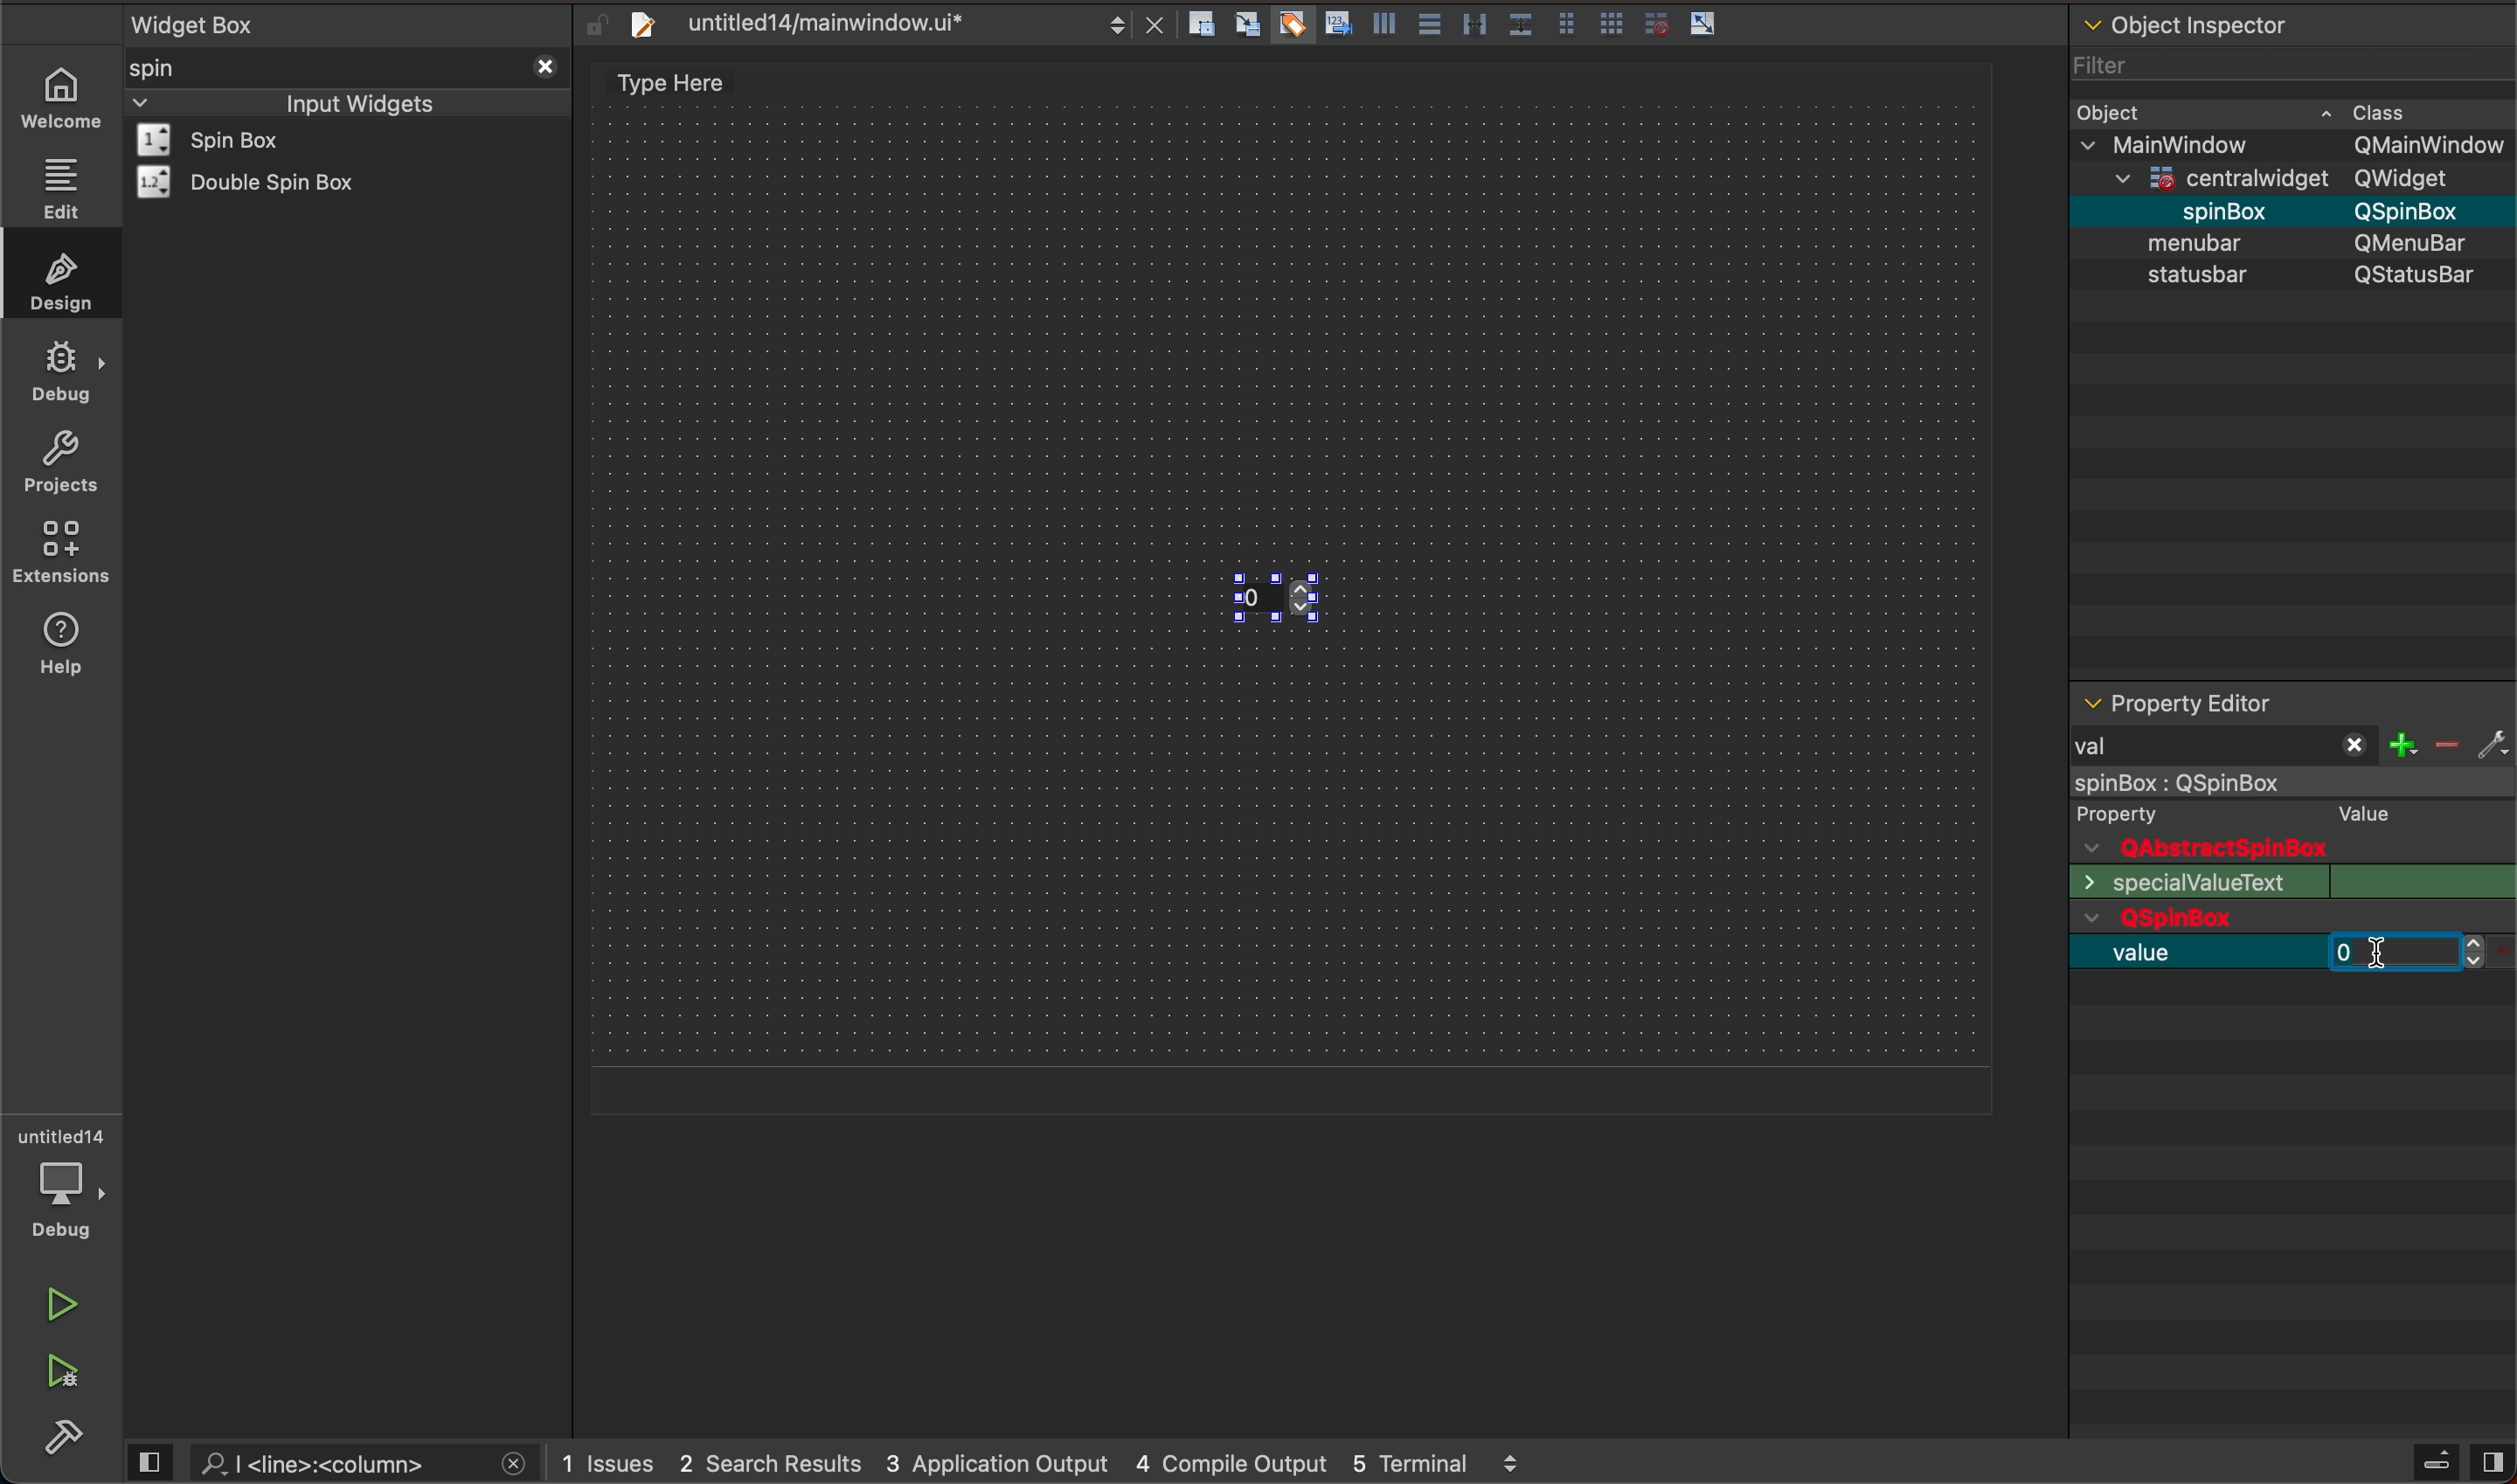 The height and width of the screenshot is (1484, 2517). What do you see at coordinates (68, 1438) in the screenshot?
I see `build` at bounding box center [68, 1438].